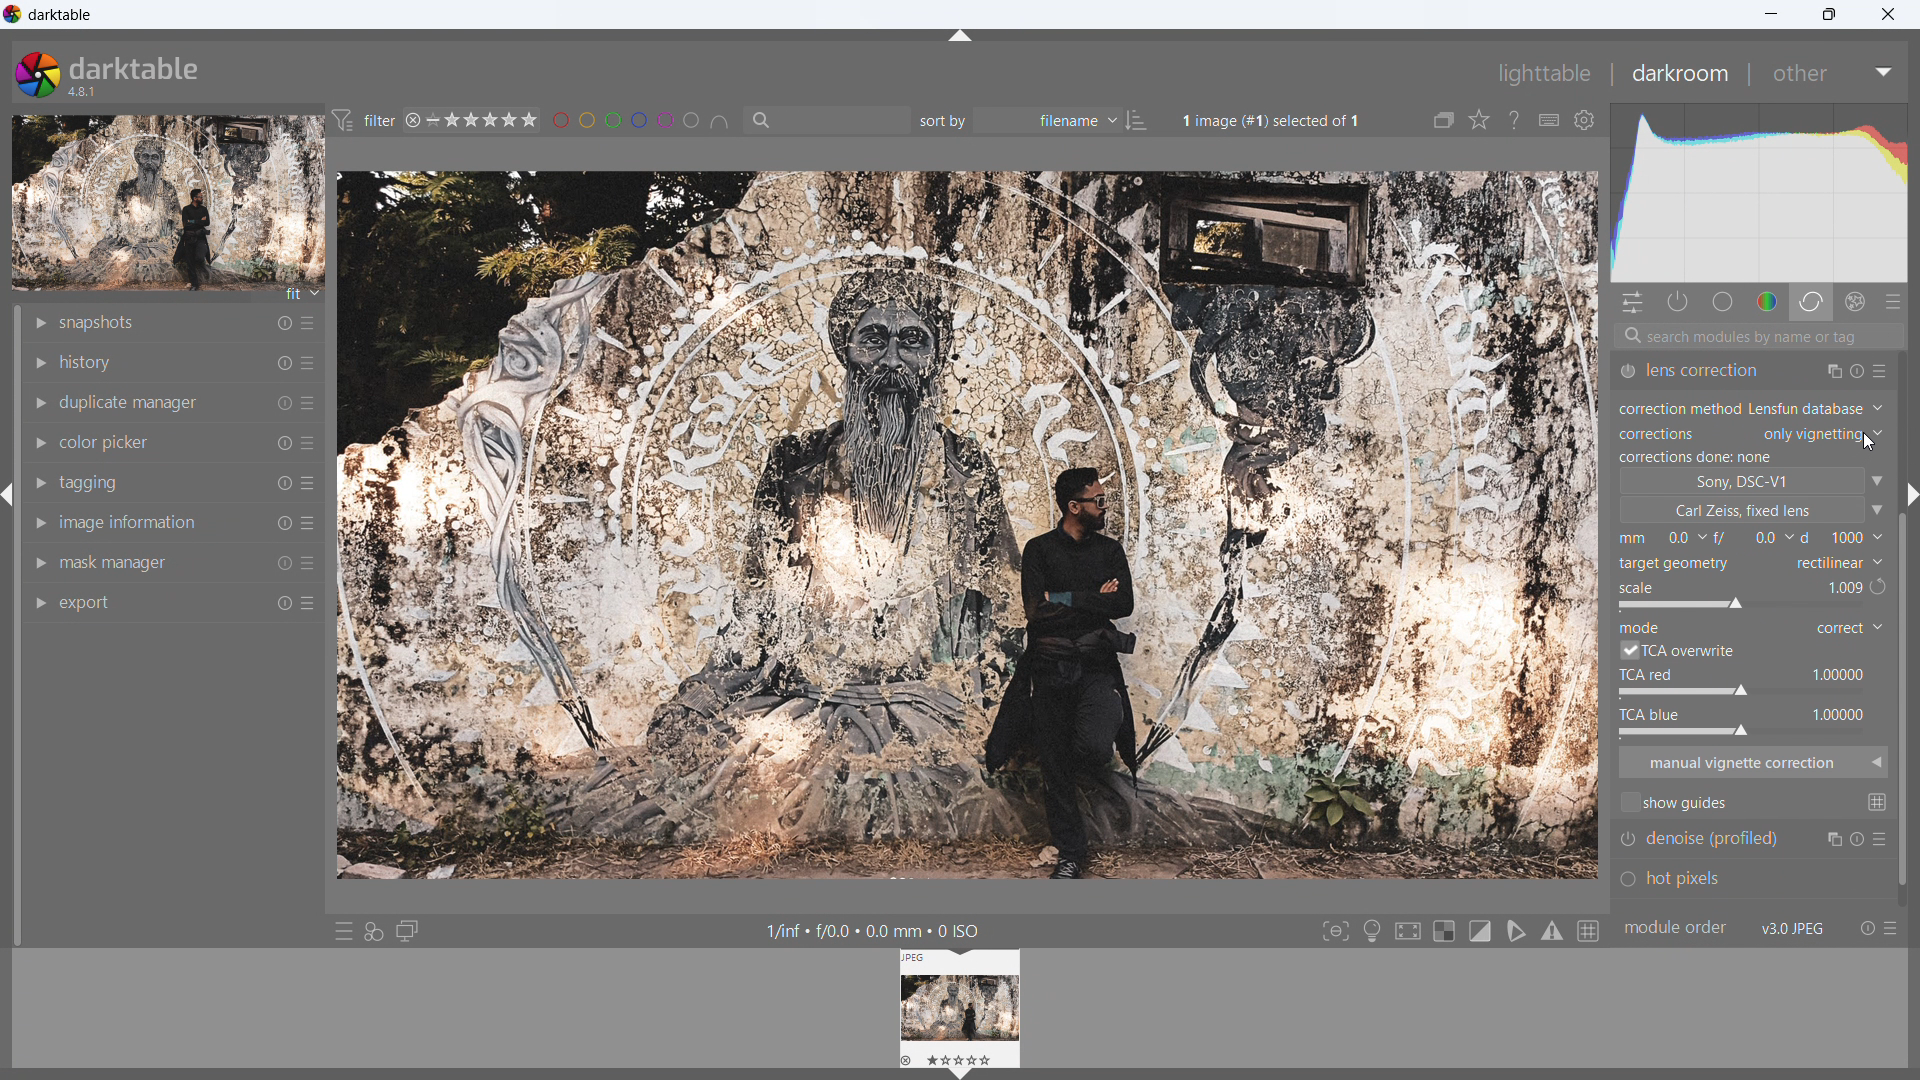 Image resolution: width=1920 pixels, height=1080 pixels. I want to click on search modules, so click(1761, 337).